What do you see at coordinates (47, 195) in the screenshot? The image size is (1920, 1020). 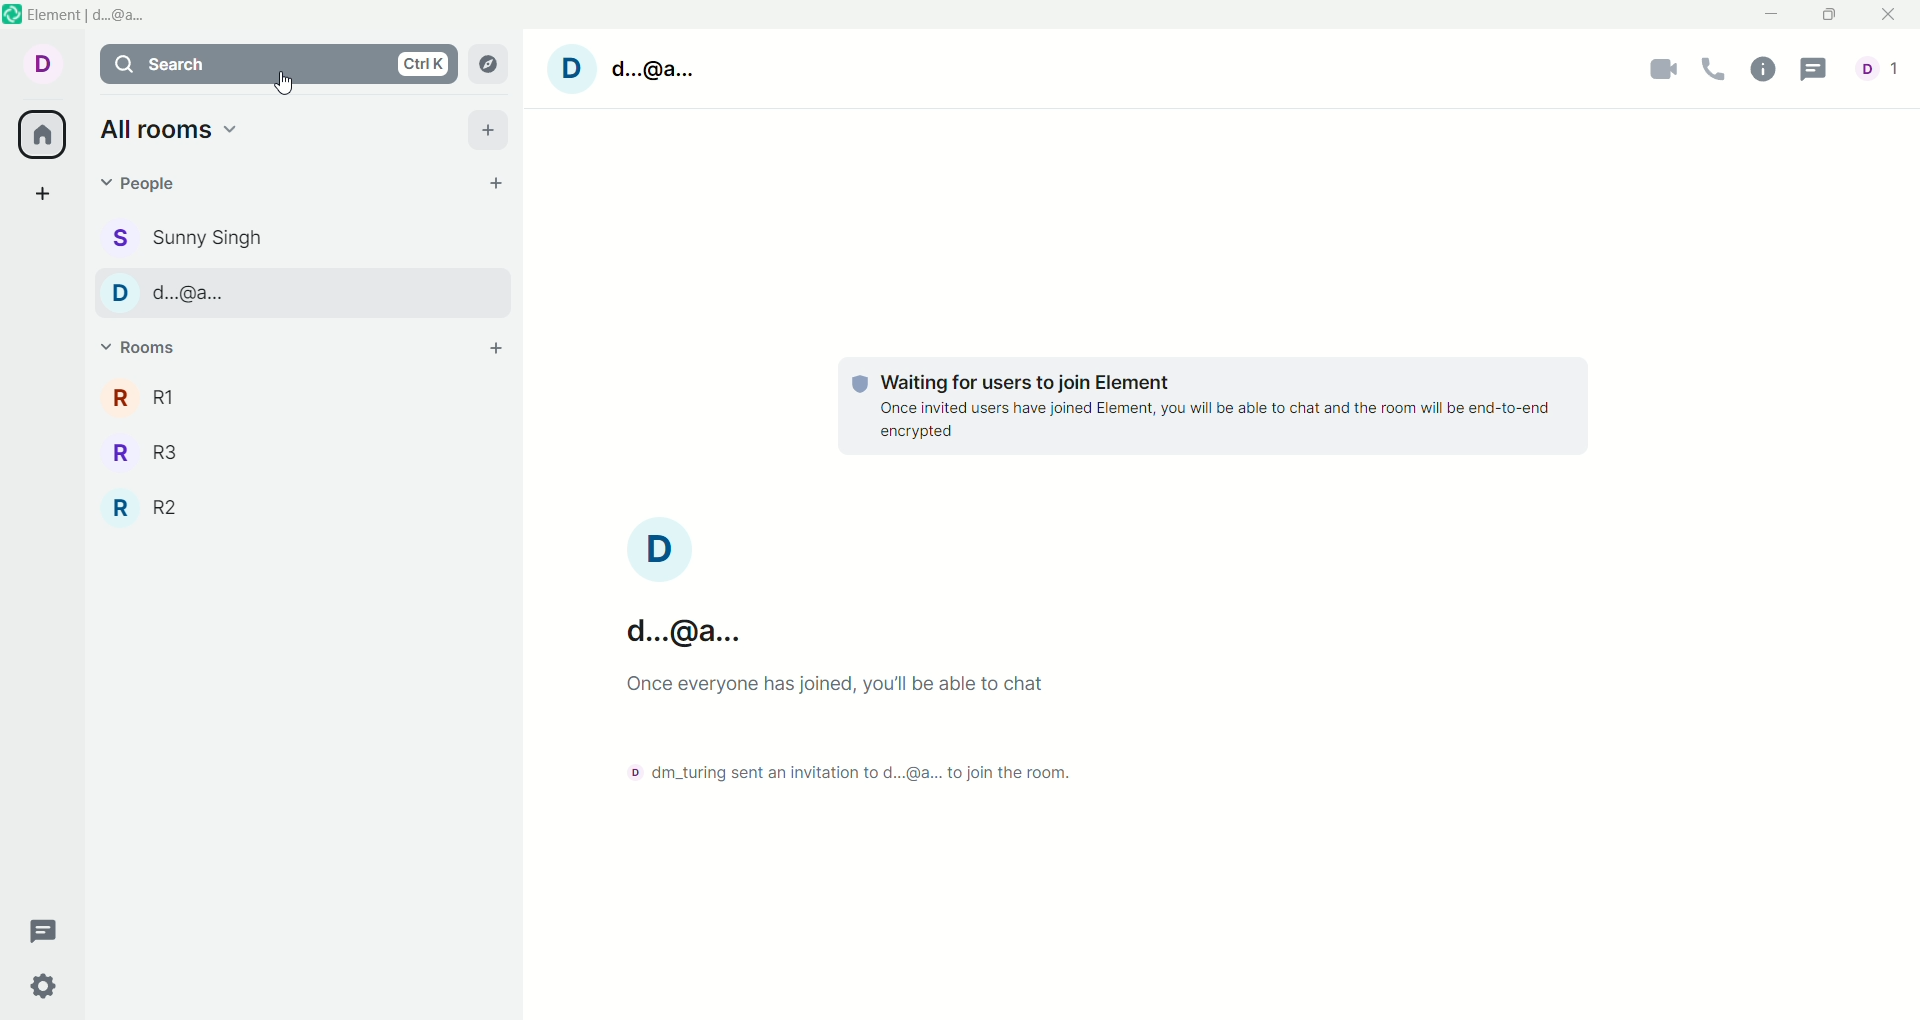 I see `add` at bounding box center [47, 195].